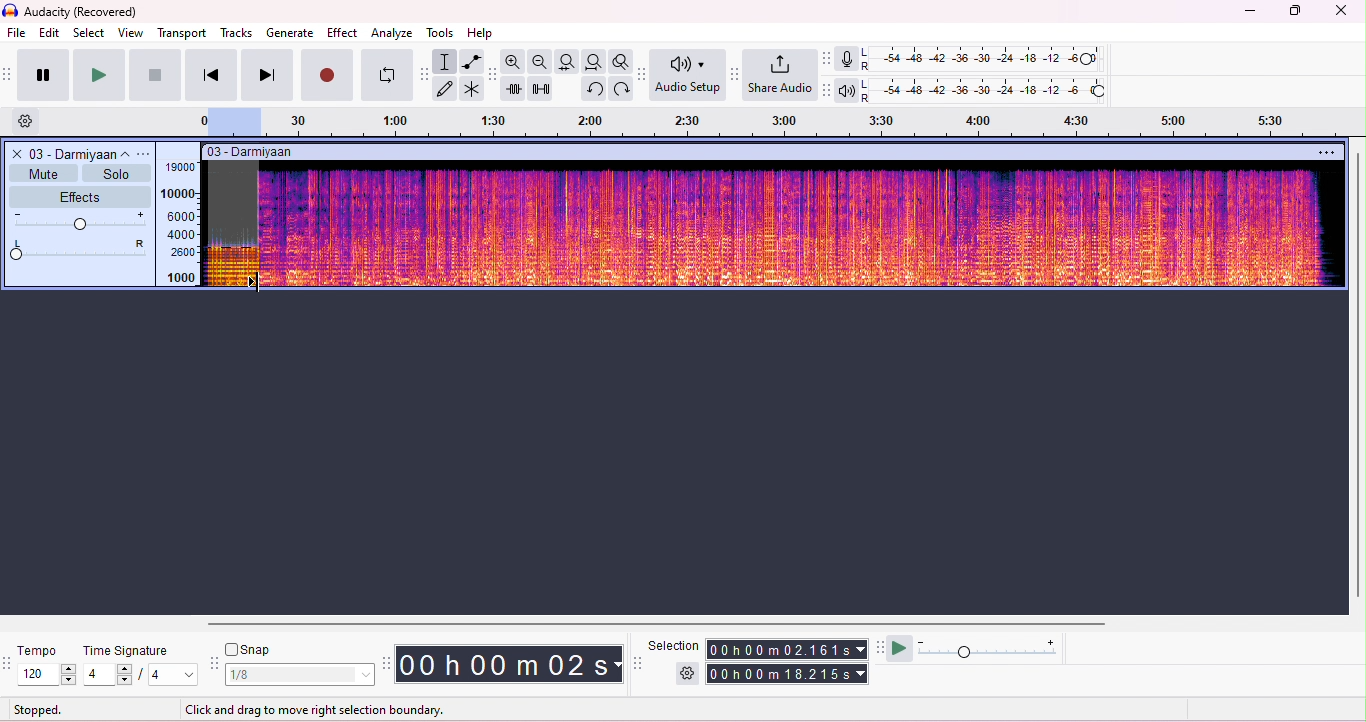 The height and width of the screenshot is (722, 1366). I want to click on record meter toolbar, so click(828, 58).